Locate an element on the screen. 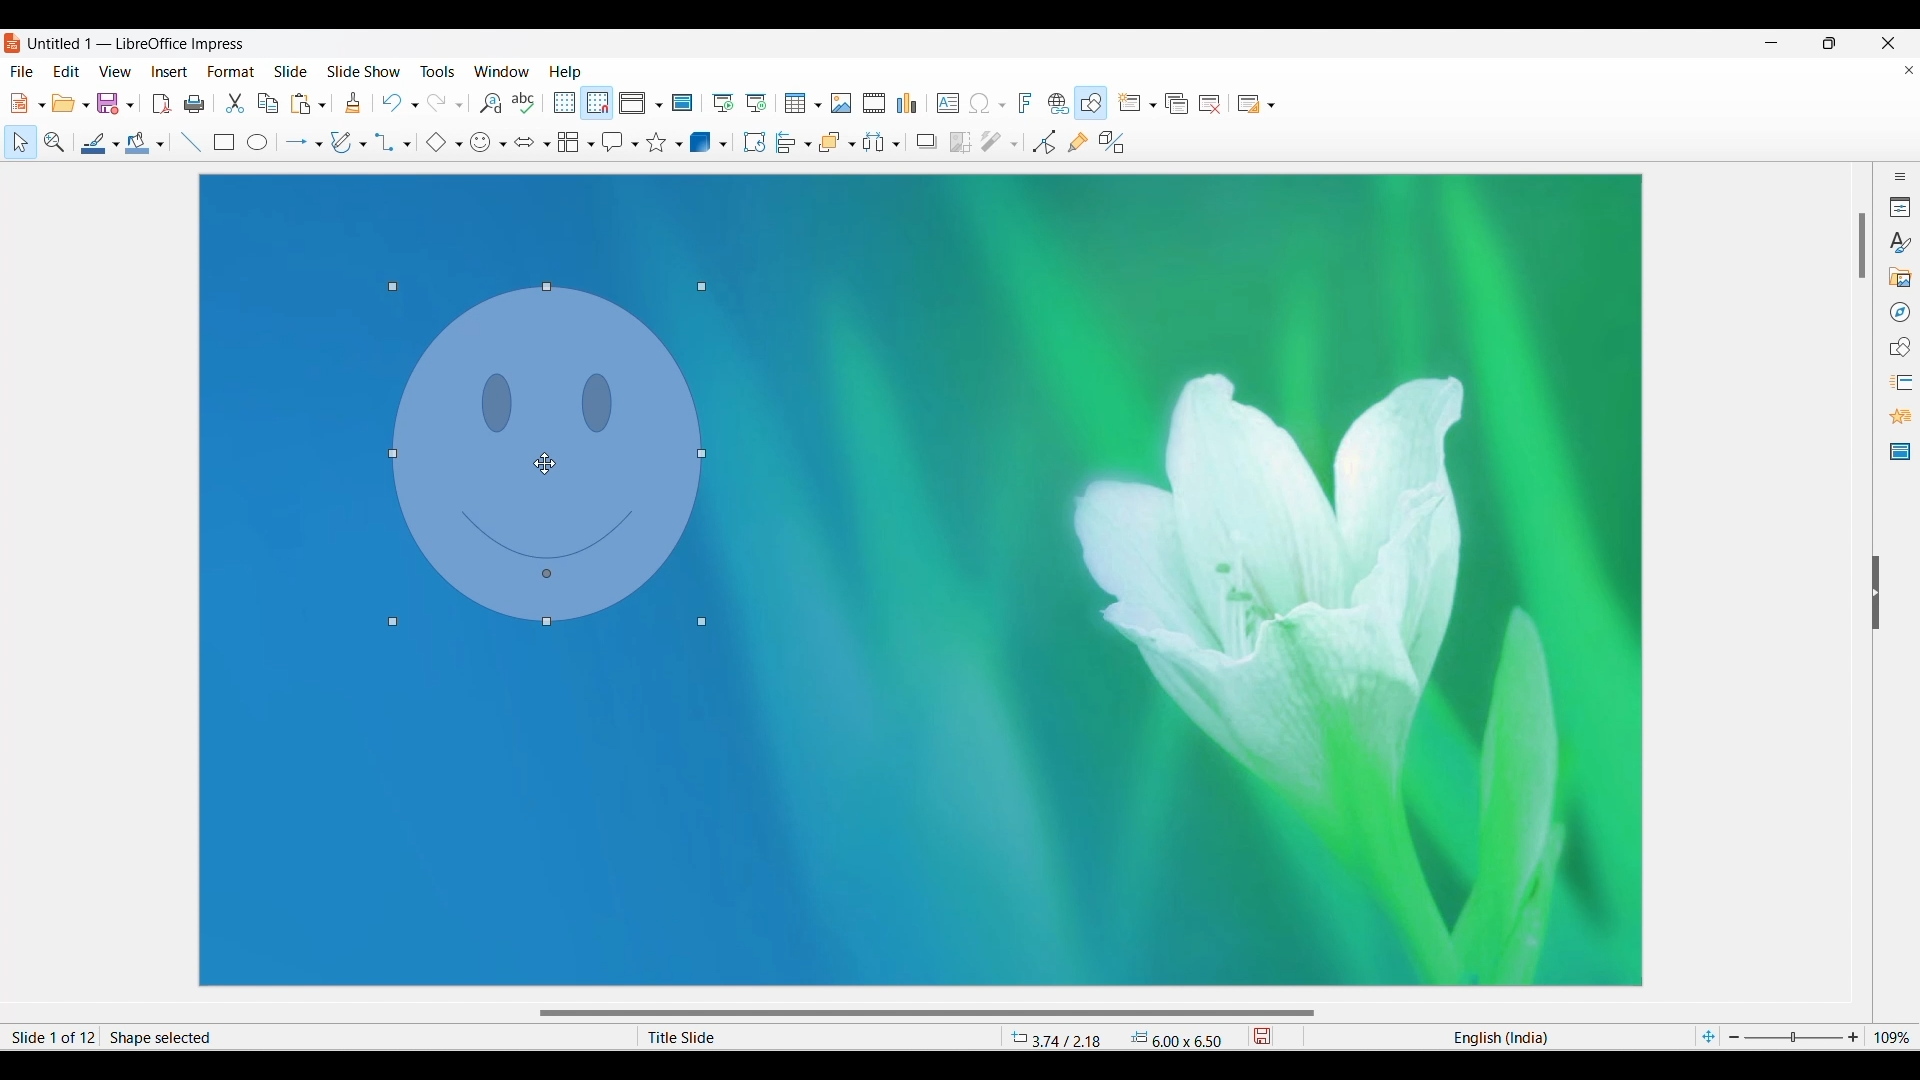  Master slide is located at coordinates (682, 102).